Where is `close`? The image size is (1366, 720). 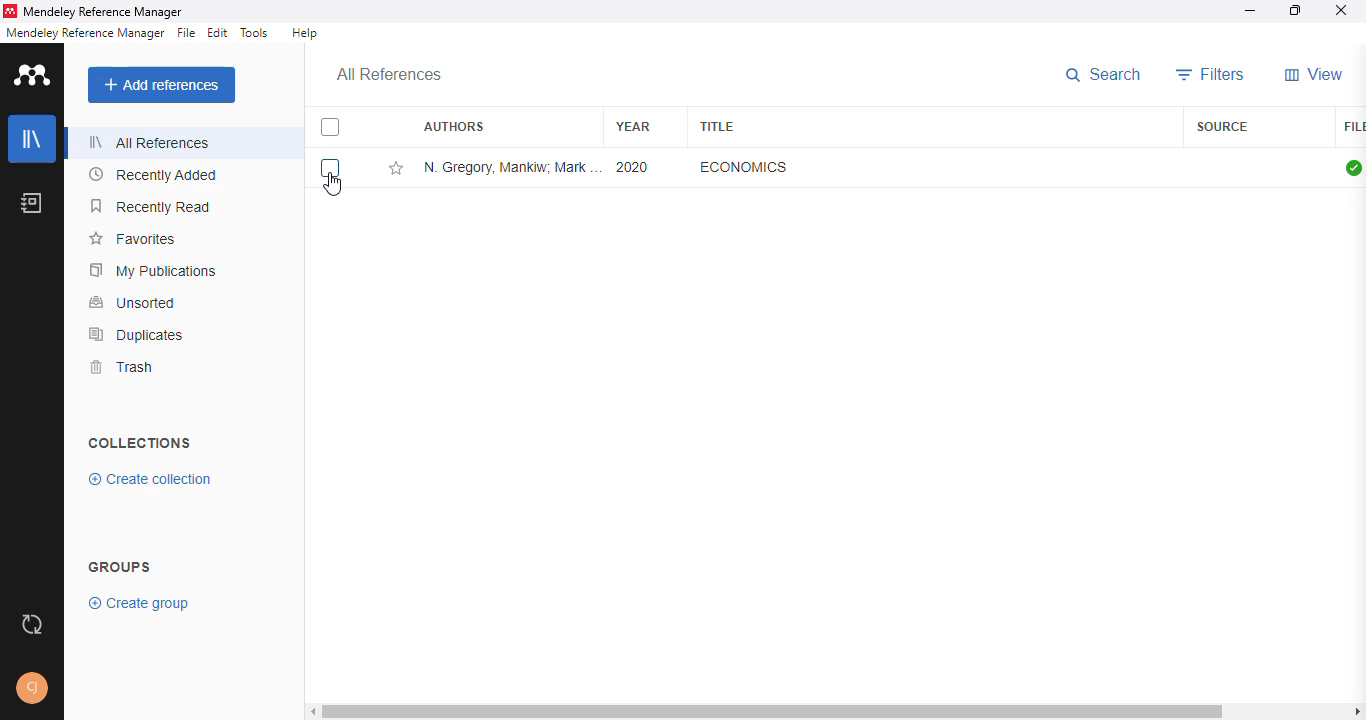 close is located at coordinates (1343, 11).